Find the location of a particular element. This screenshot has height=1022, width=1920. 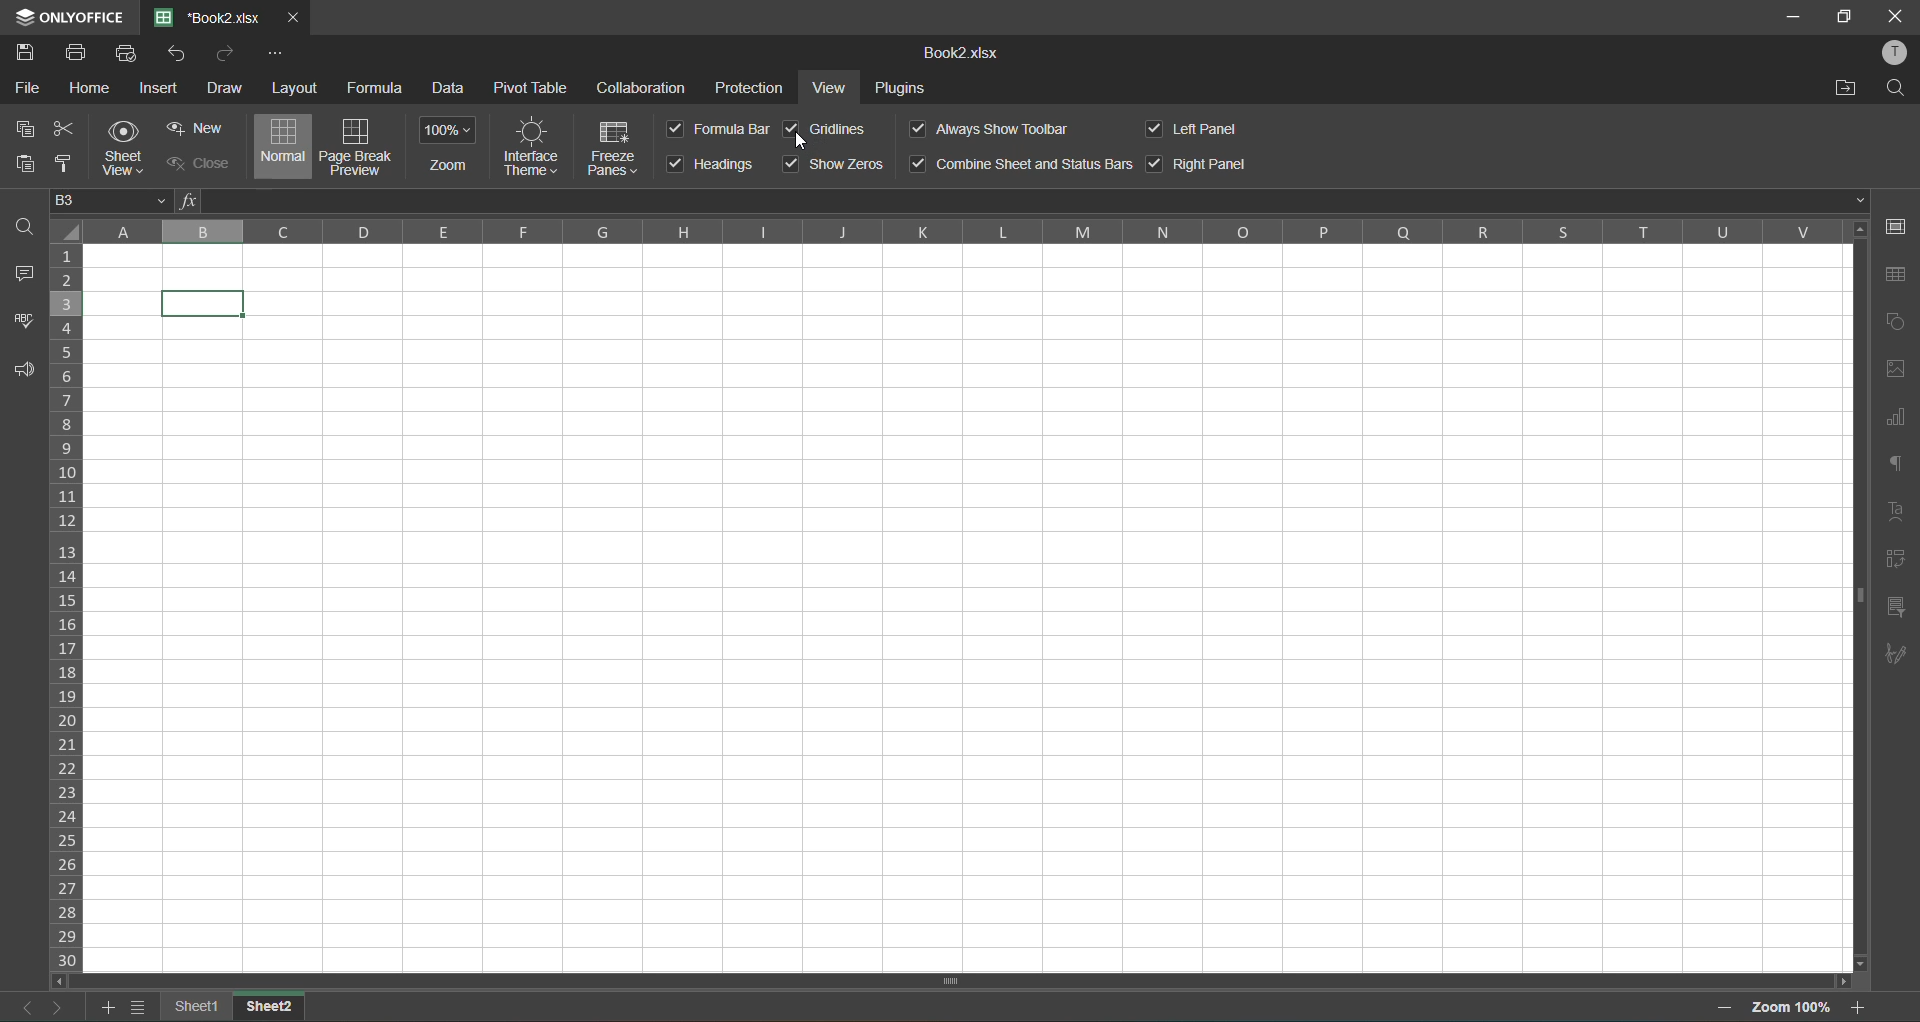

close is located at coordinates (1894, 16).